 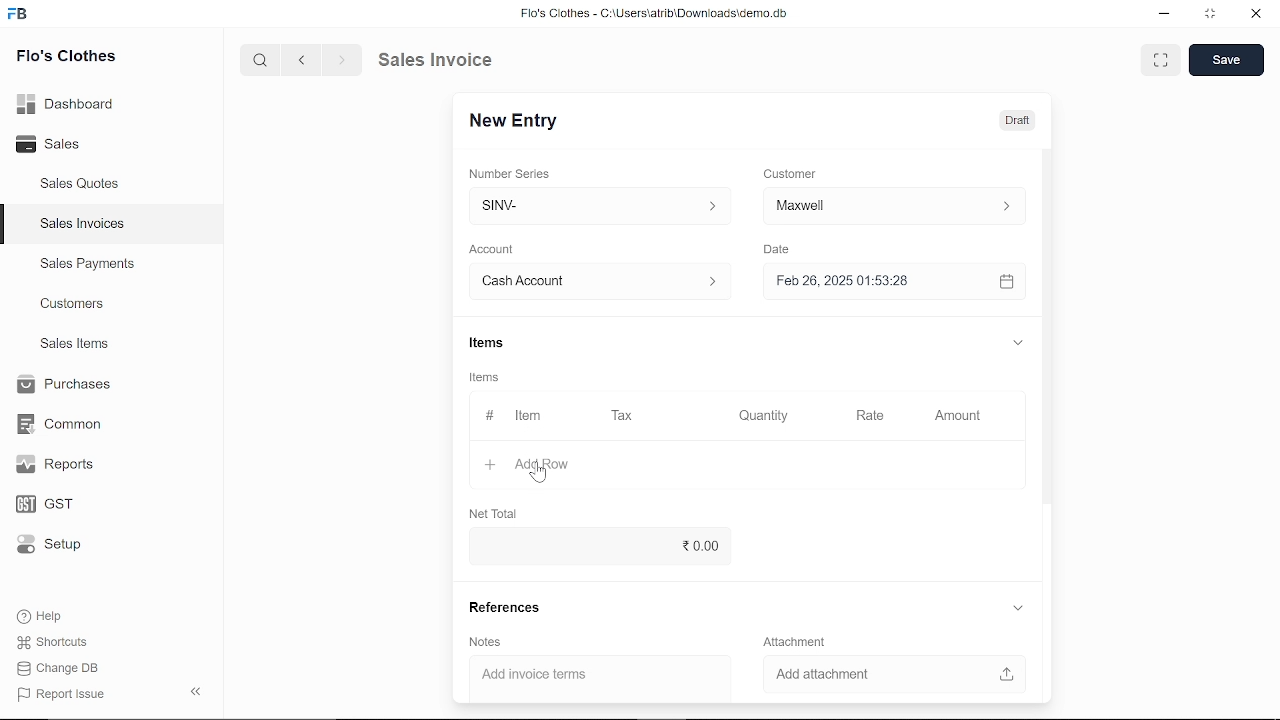 I want to click on Net Total, so click(x=496, y=511).